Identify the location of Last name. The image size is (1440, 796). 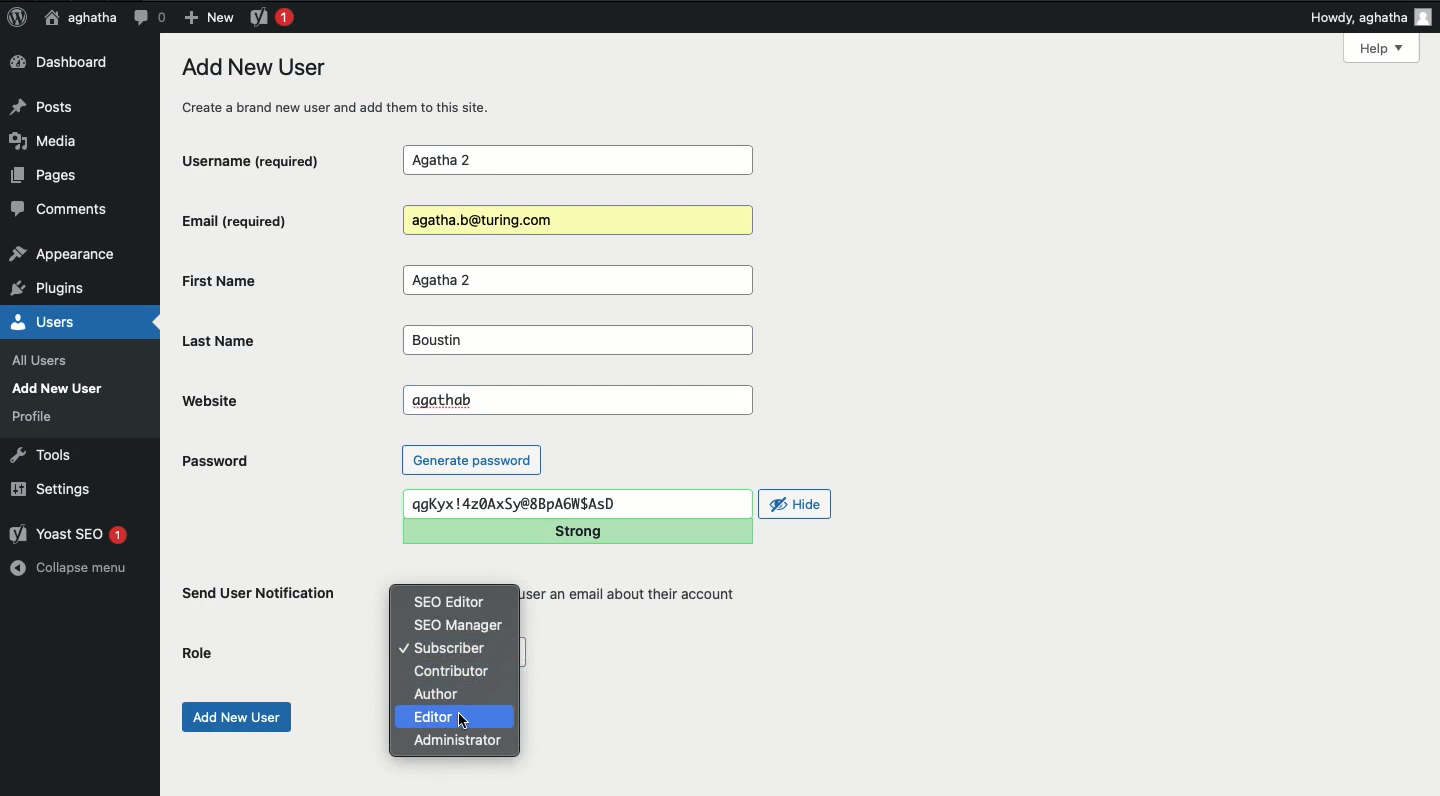
(236, 340).